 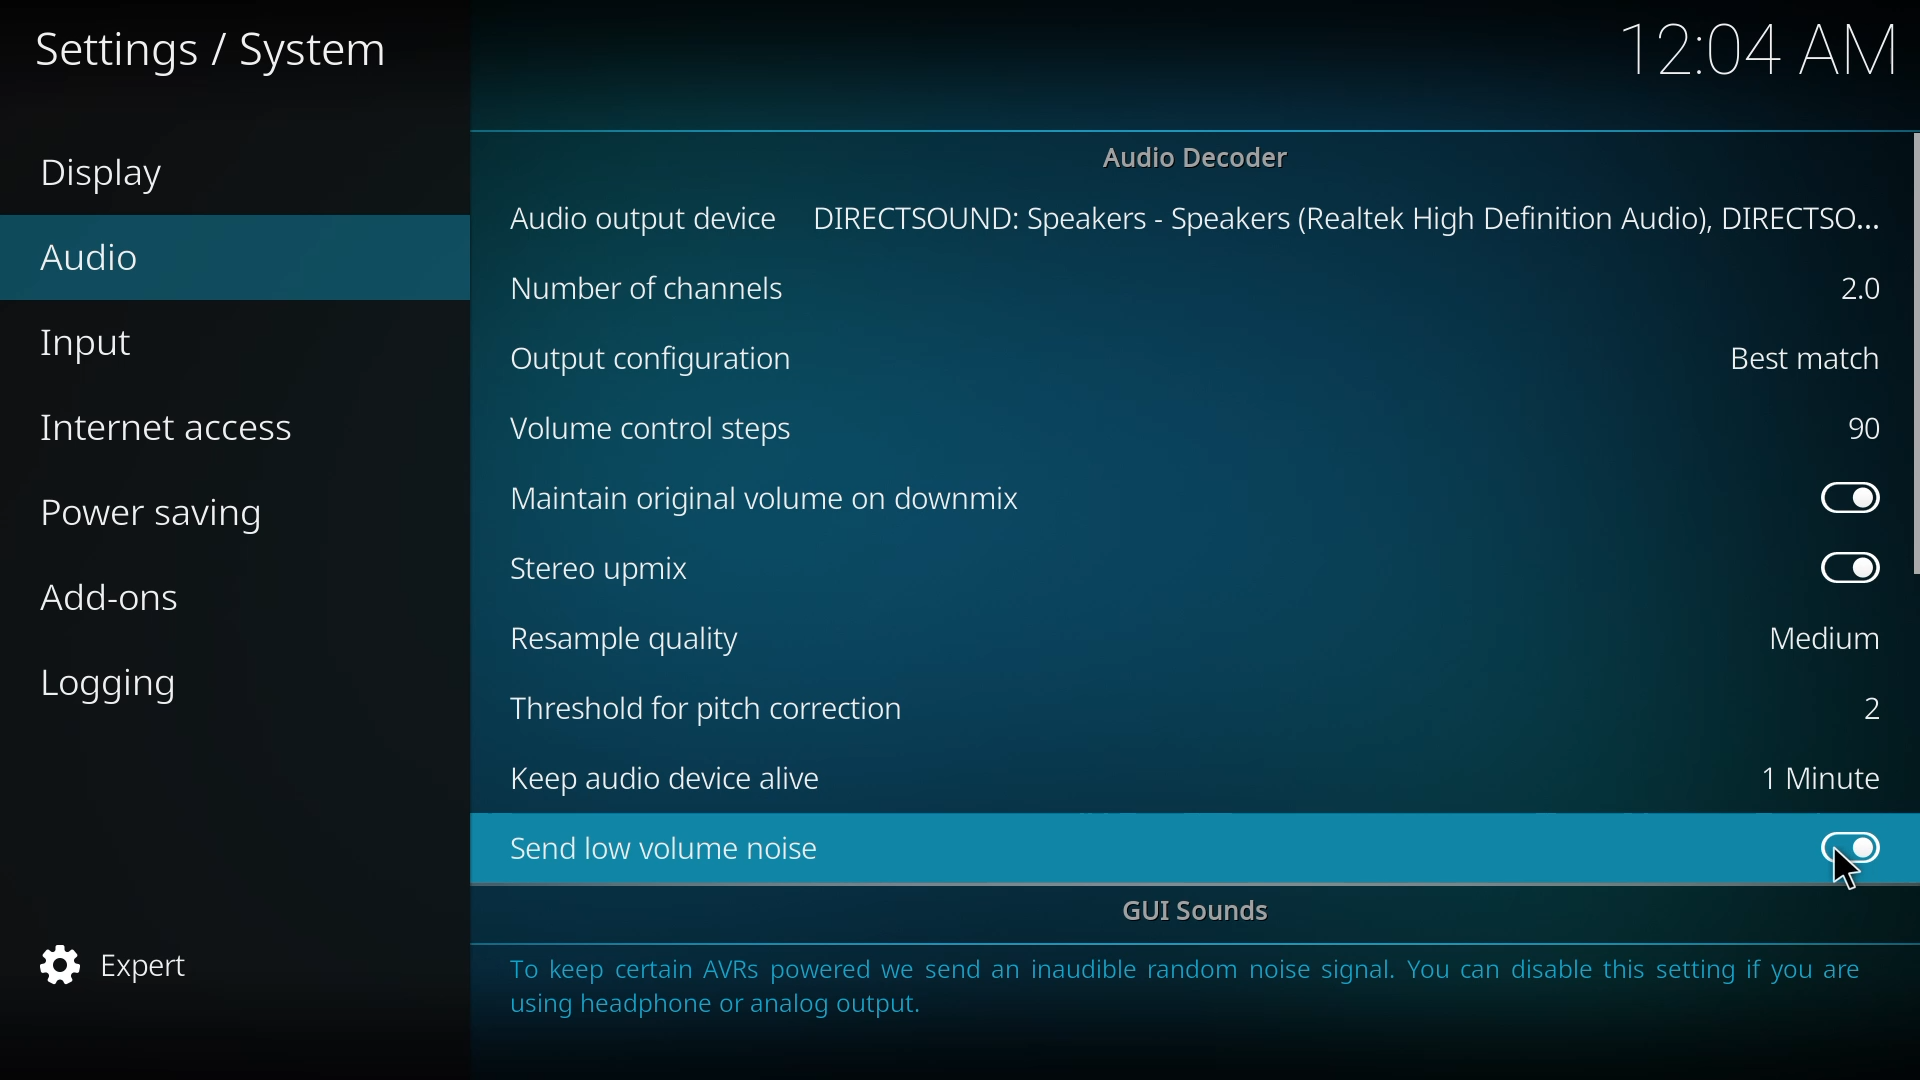 I want to click on best match, so click(x=1801, y=358).